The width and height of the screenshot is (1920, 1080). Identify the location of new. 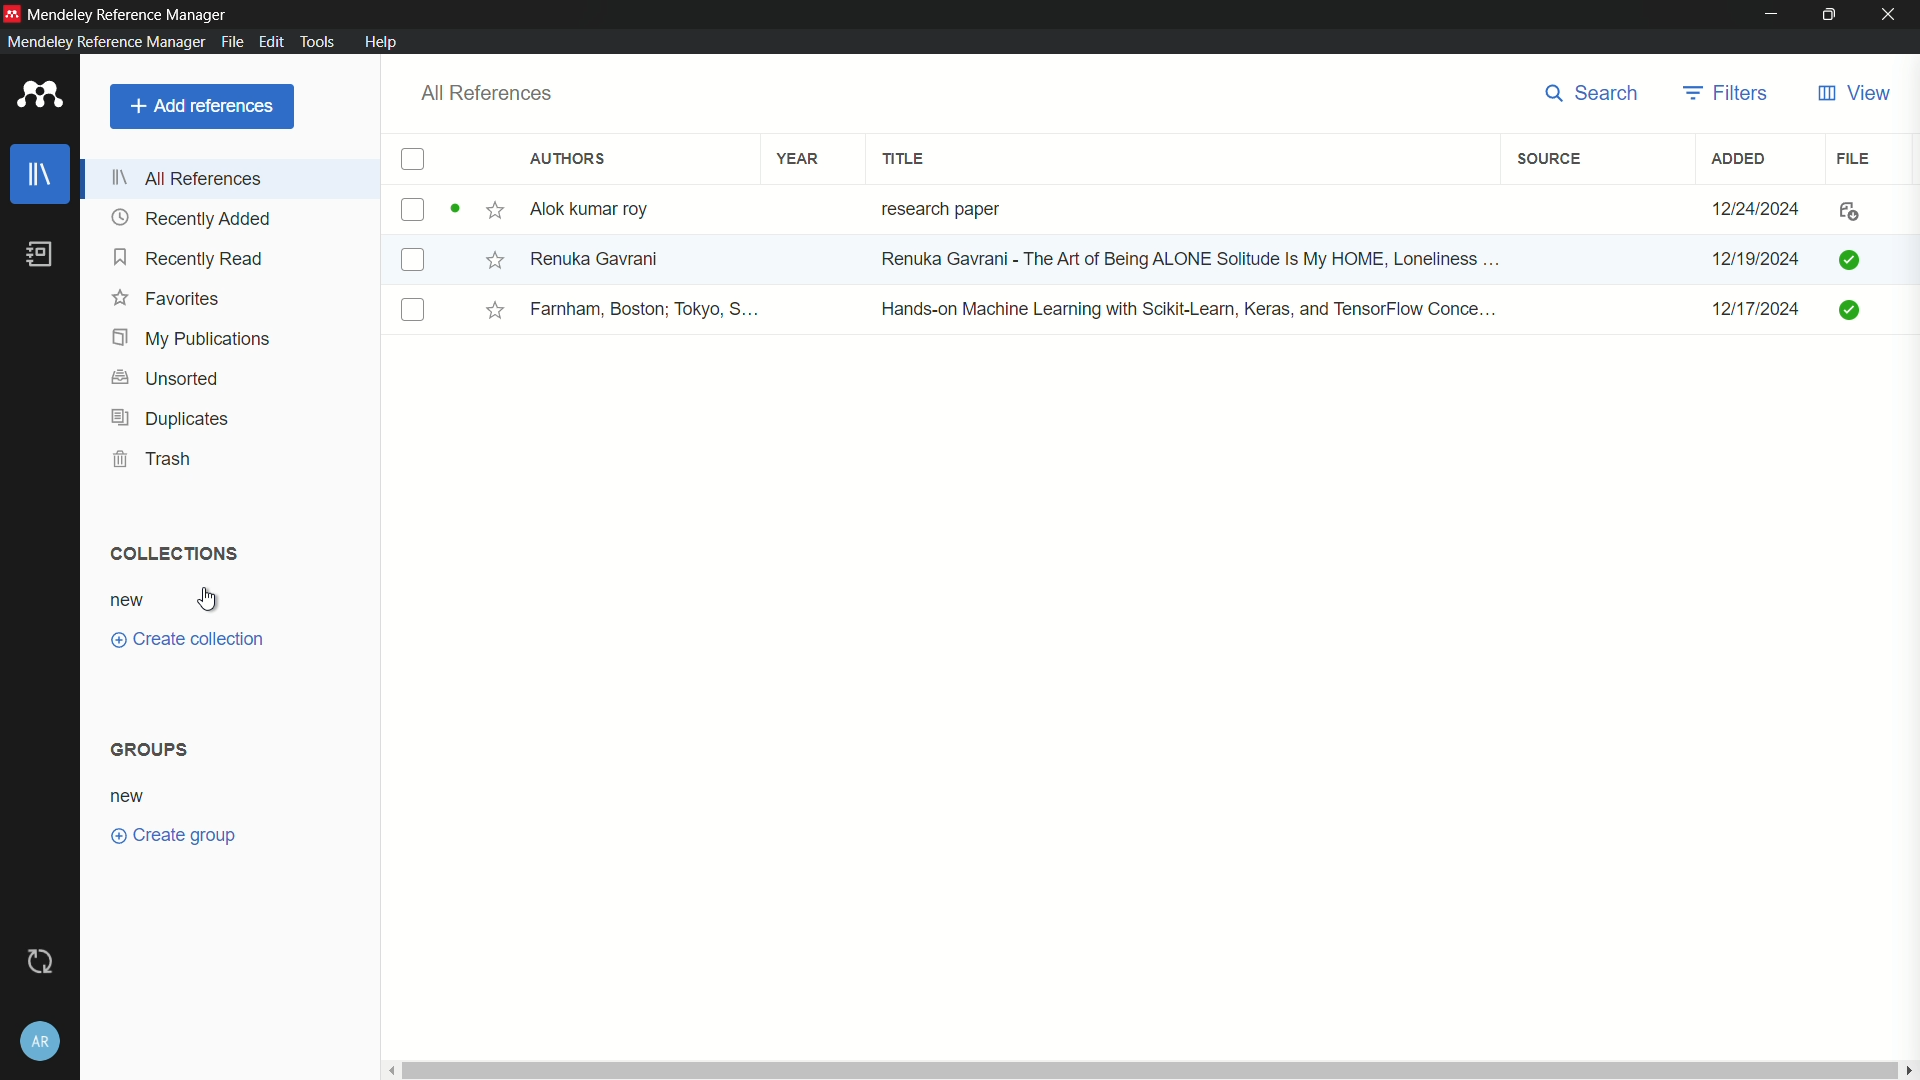
(130, 603).